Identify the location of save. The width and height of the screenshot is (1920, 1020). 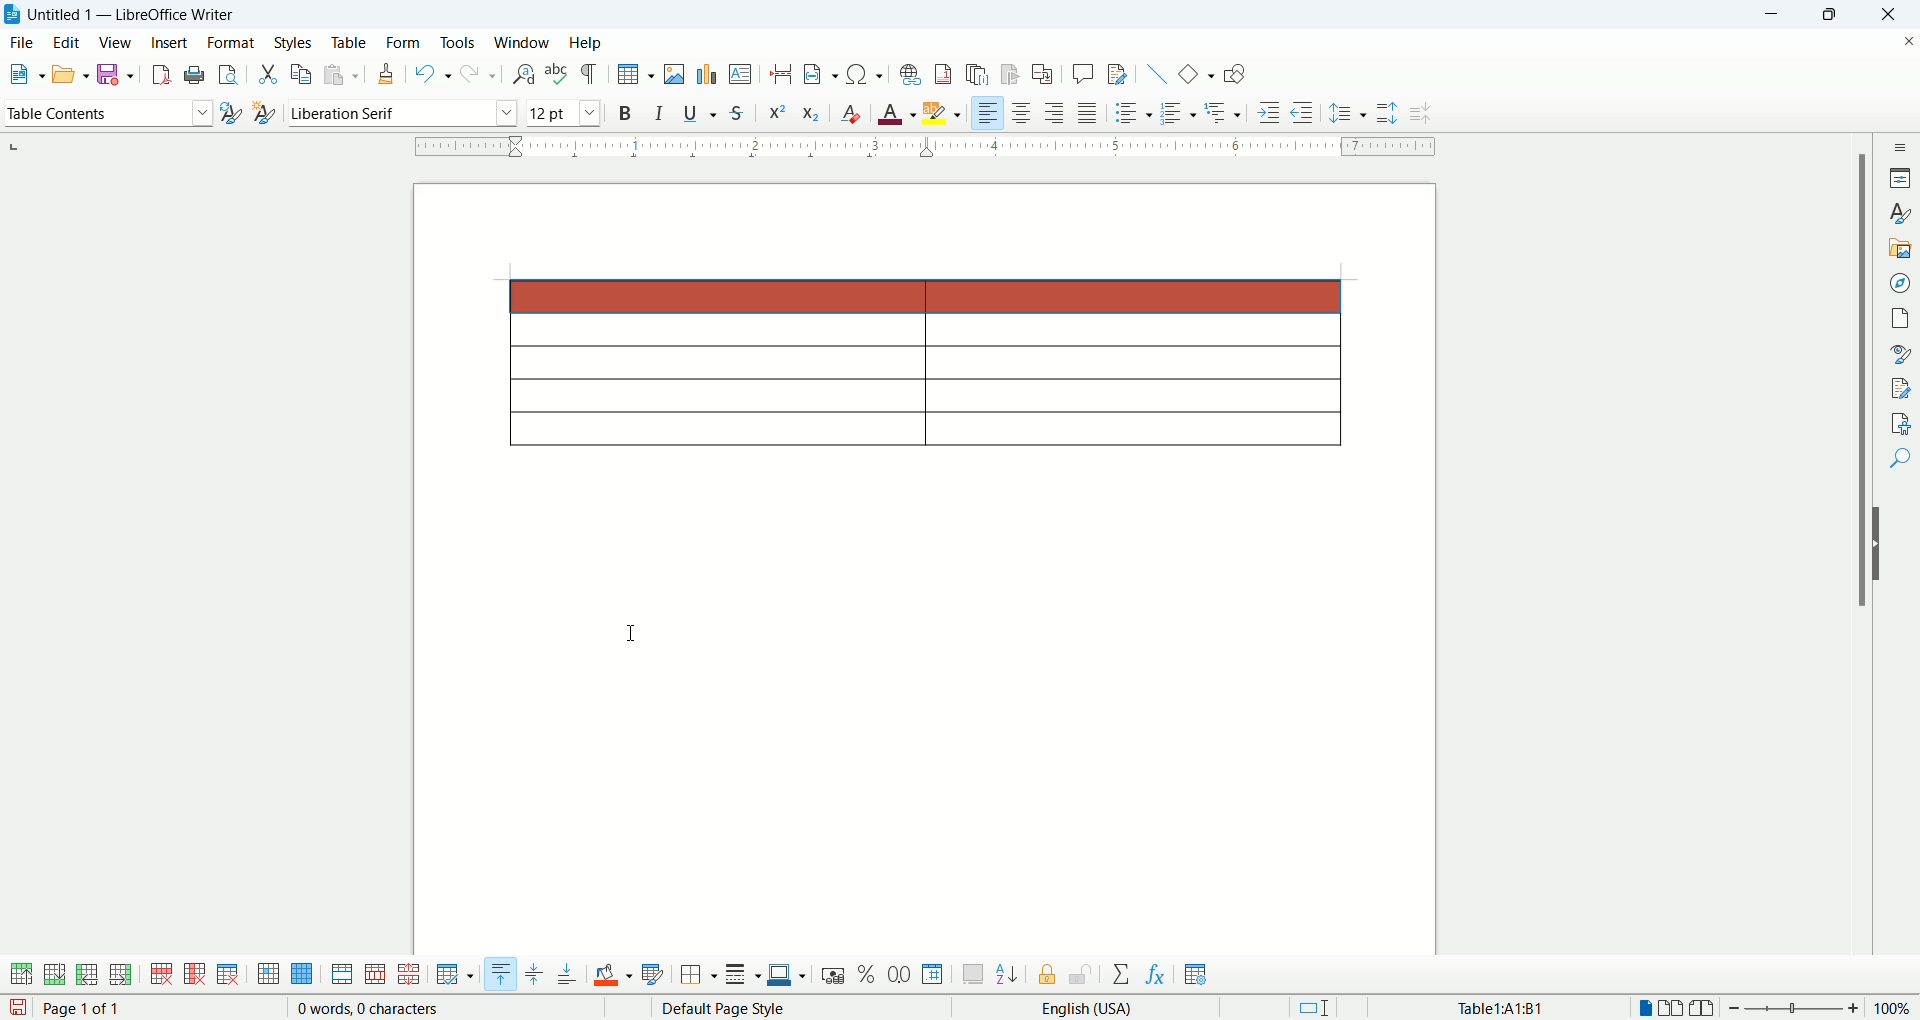
(18, 1008).